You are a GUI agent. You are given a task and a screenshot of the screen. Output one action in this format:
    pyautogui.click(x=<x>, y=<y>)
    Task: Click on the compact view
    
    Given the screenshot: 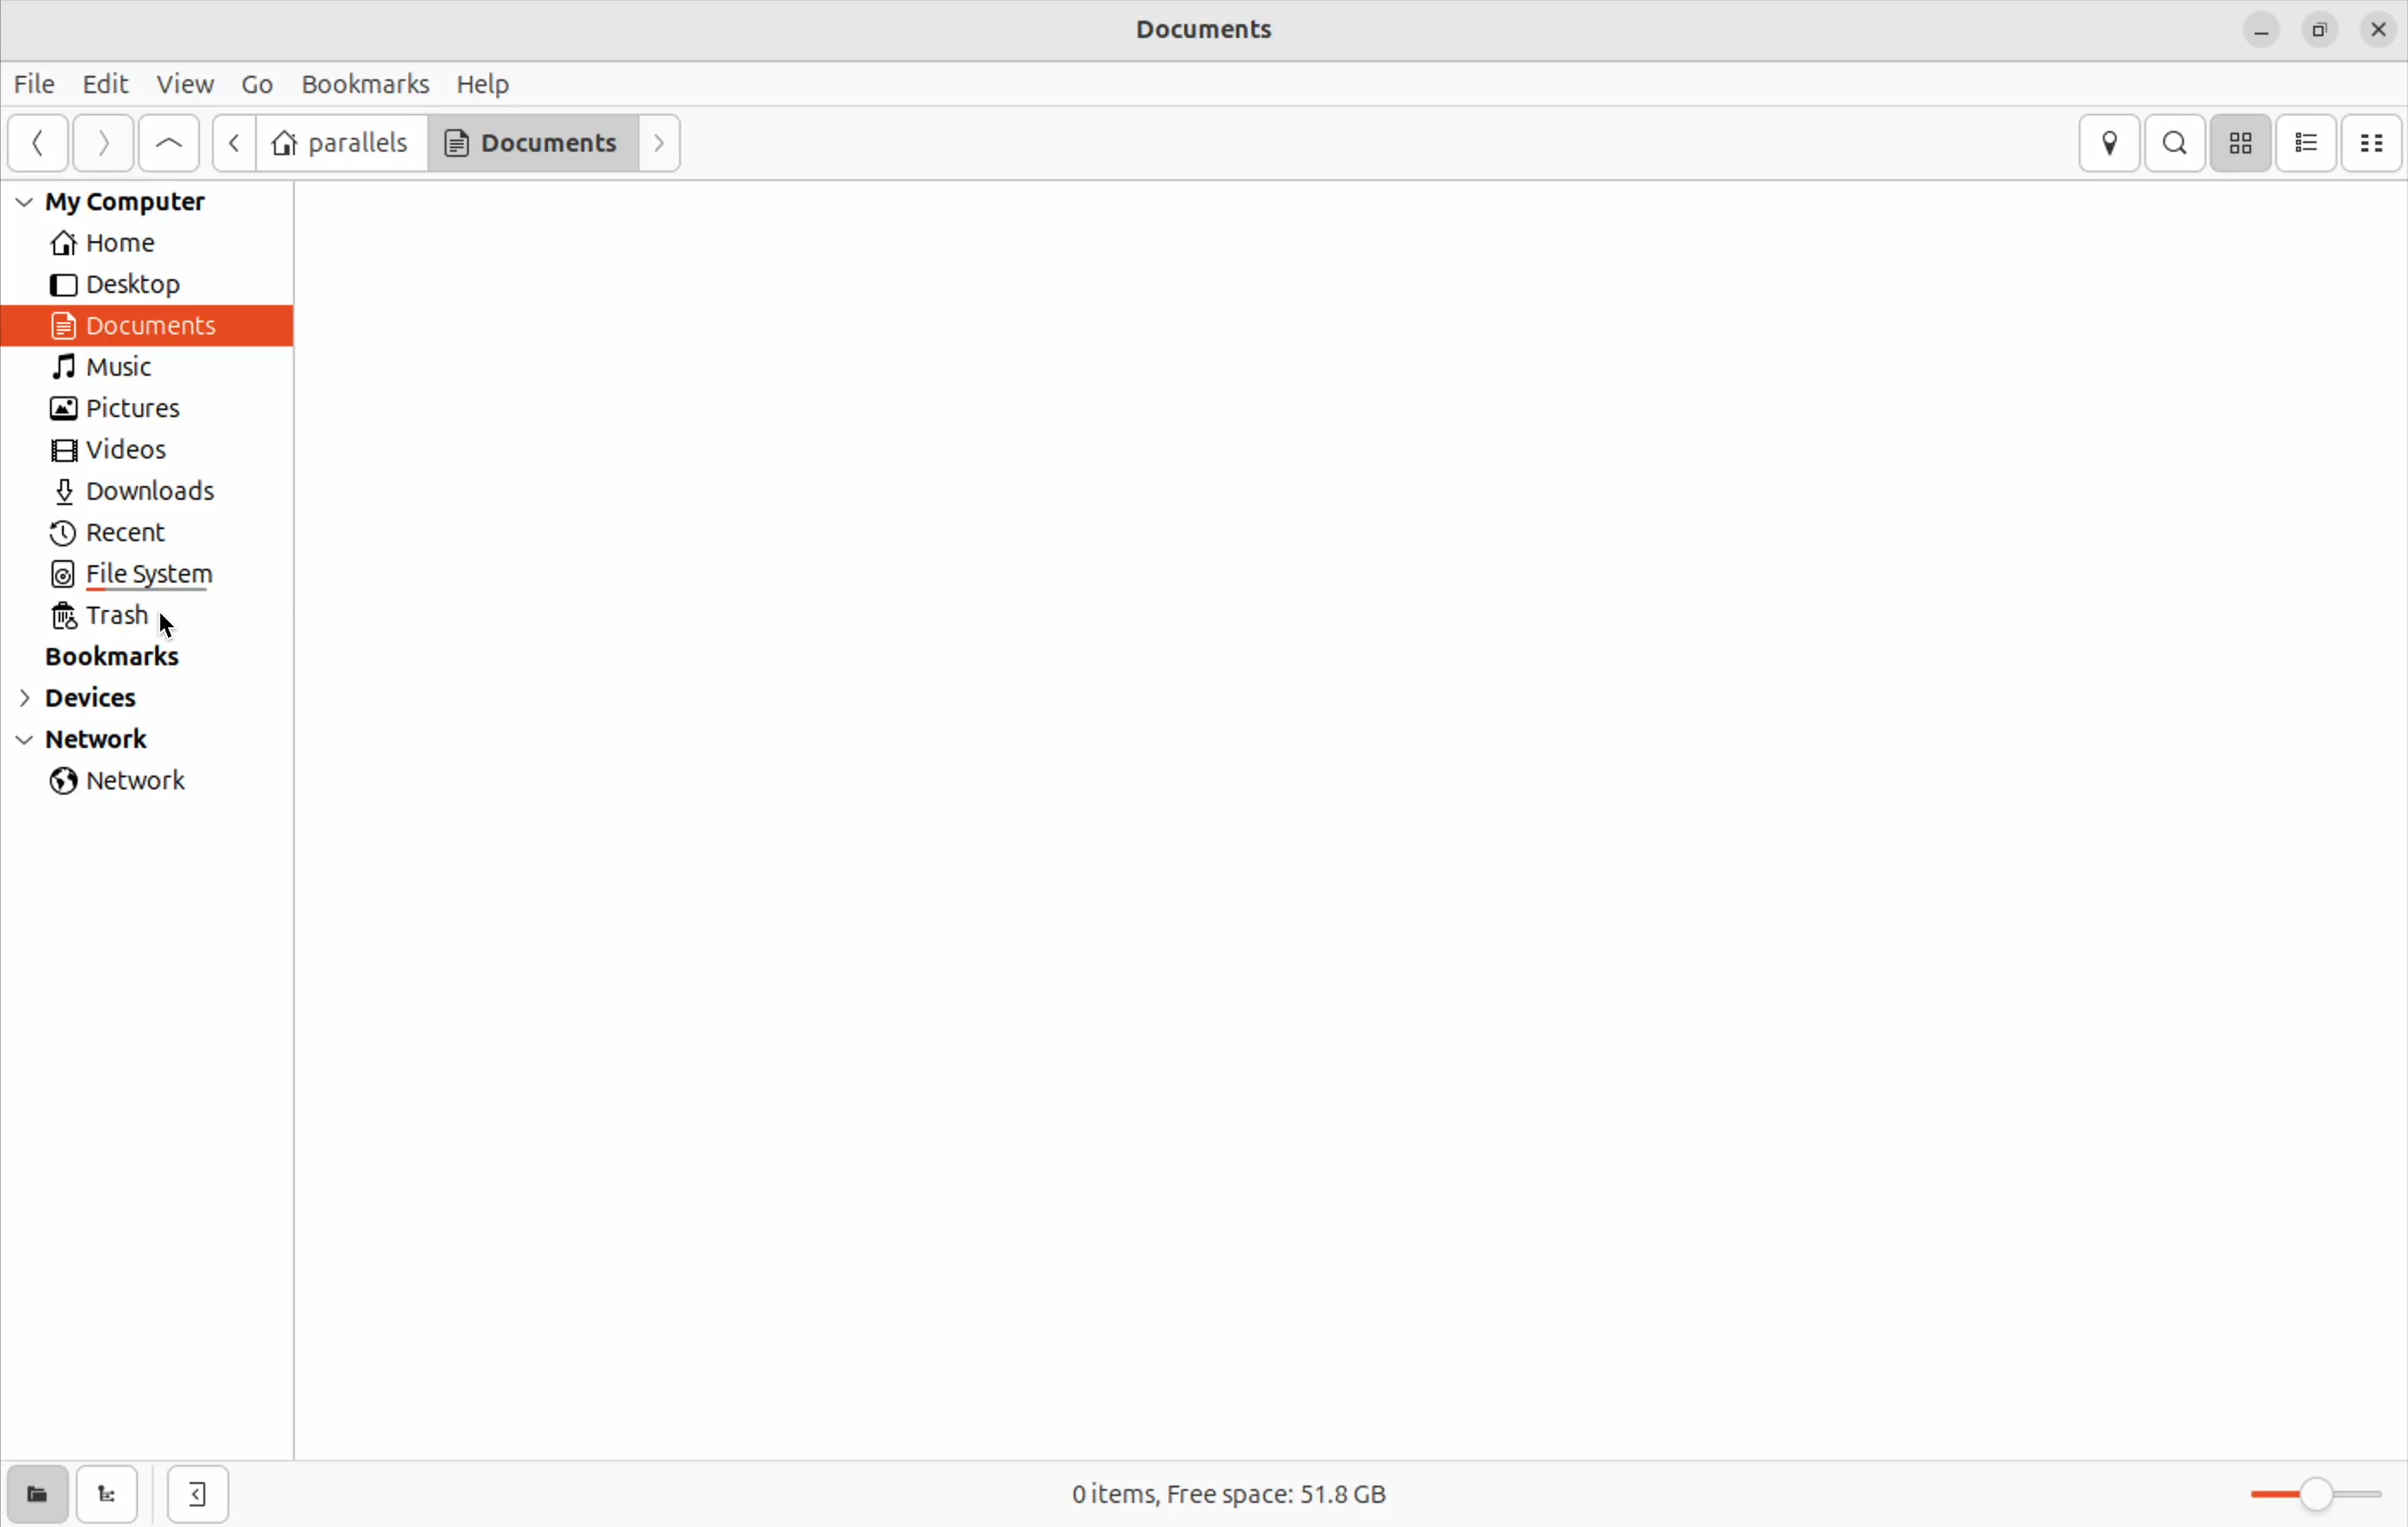 What is the action you would take?
    pyautogui.click(x=2375, y=143)
    